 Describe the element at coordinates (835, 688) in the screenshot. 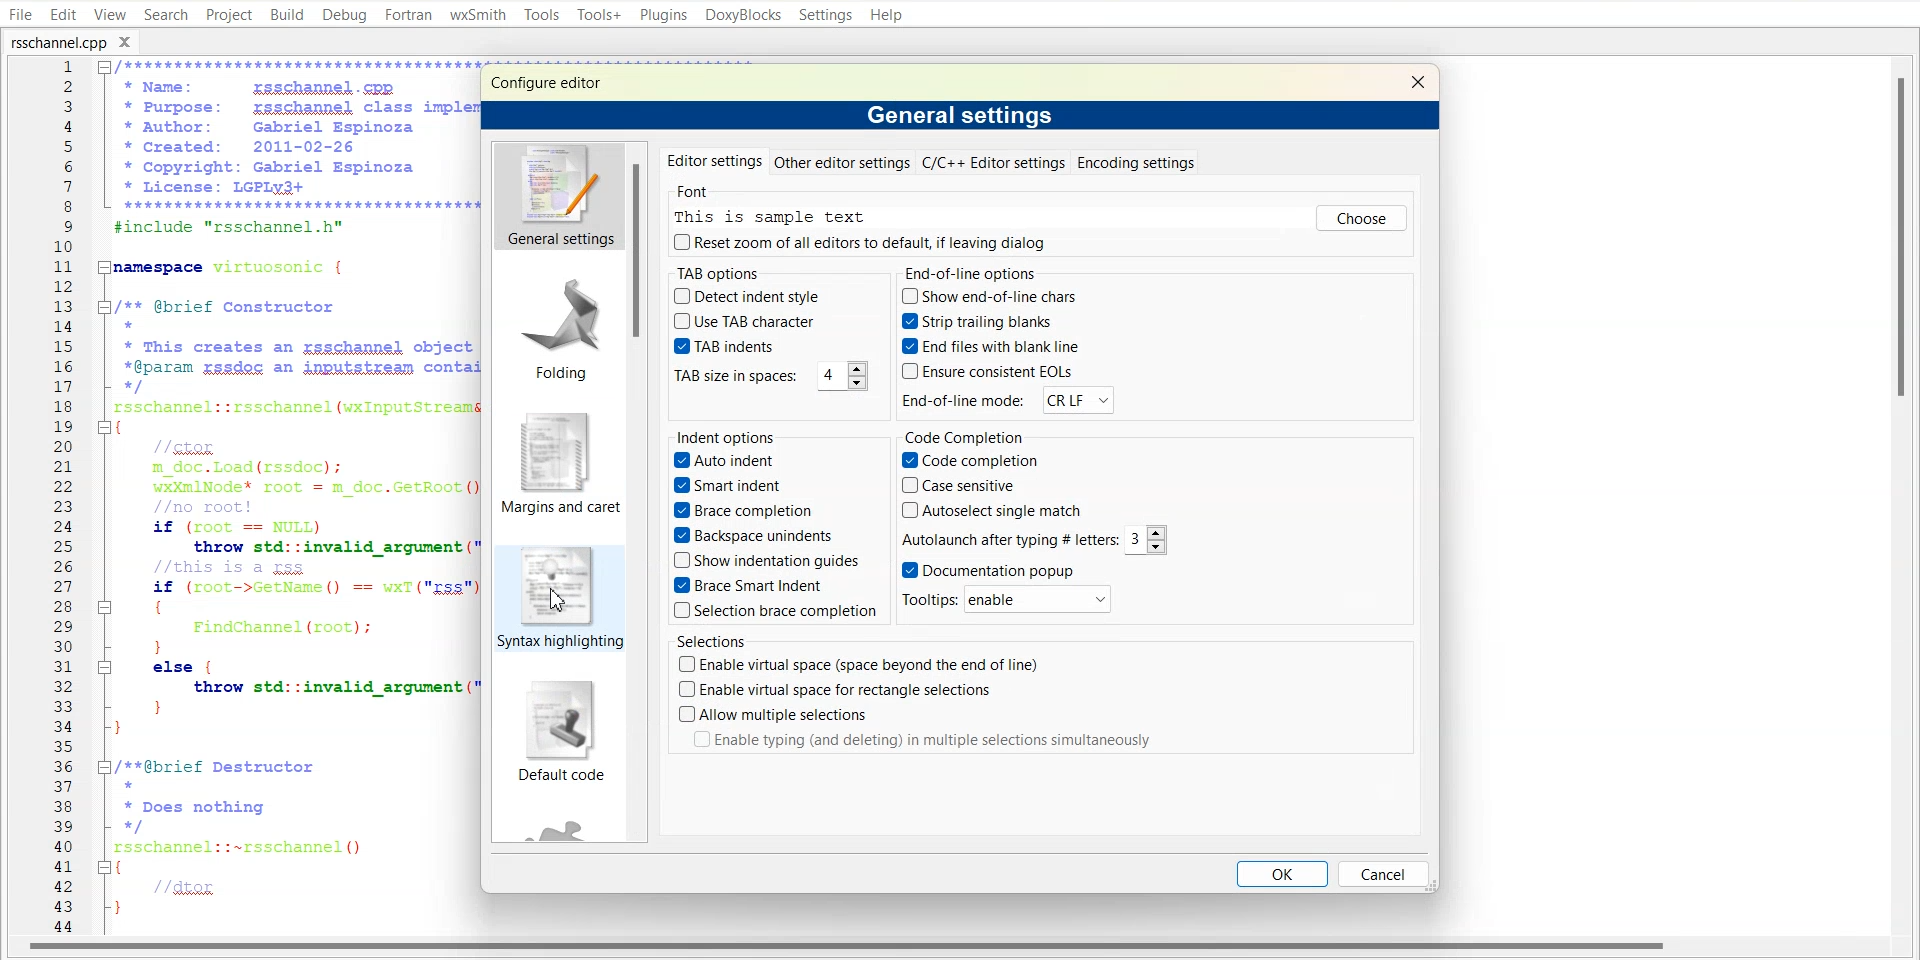

I see `Enable virtual space for rectangle selection` at that location.